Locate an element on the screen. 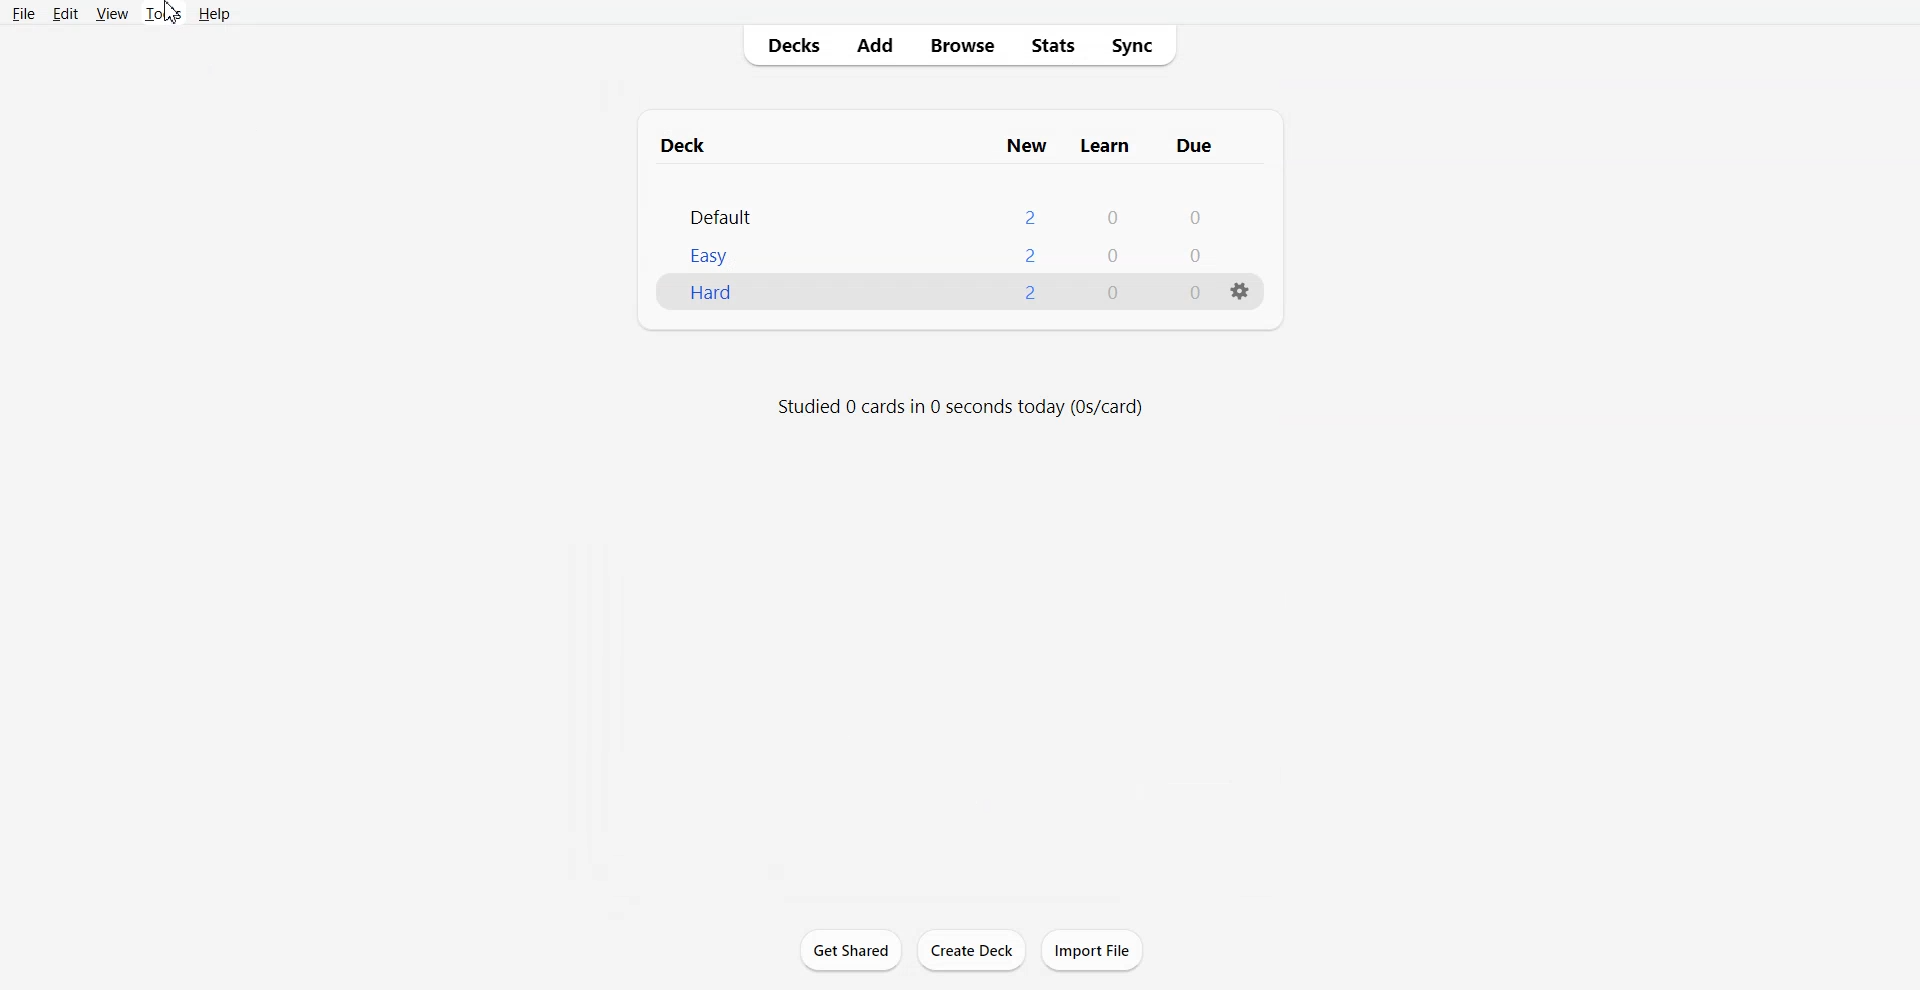 Image resolution: width=1920 pixels, height=990 pixels. studied 0 cards in 0 seconds today (0s/card) is located at coordinates (953, 408).